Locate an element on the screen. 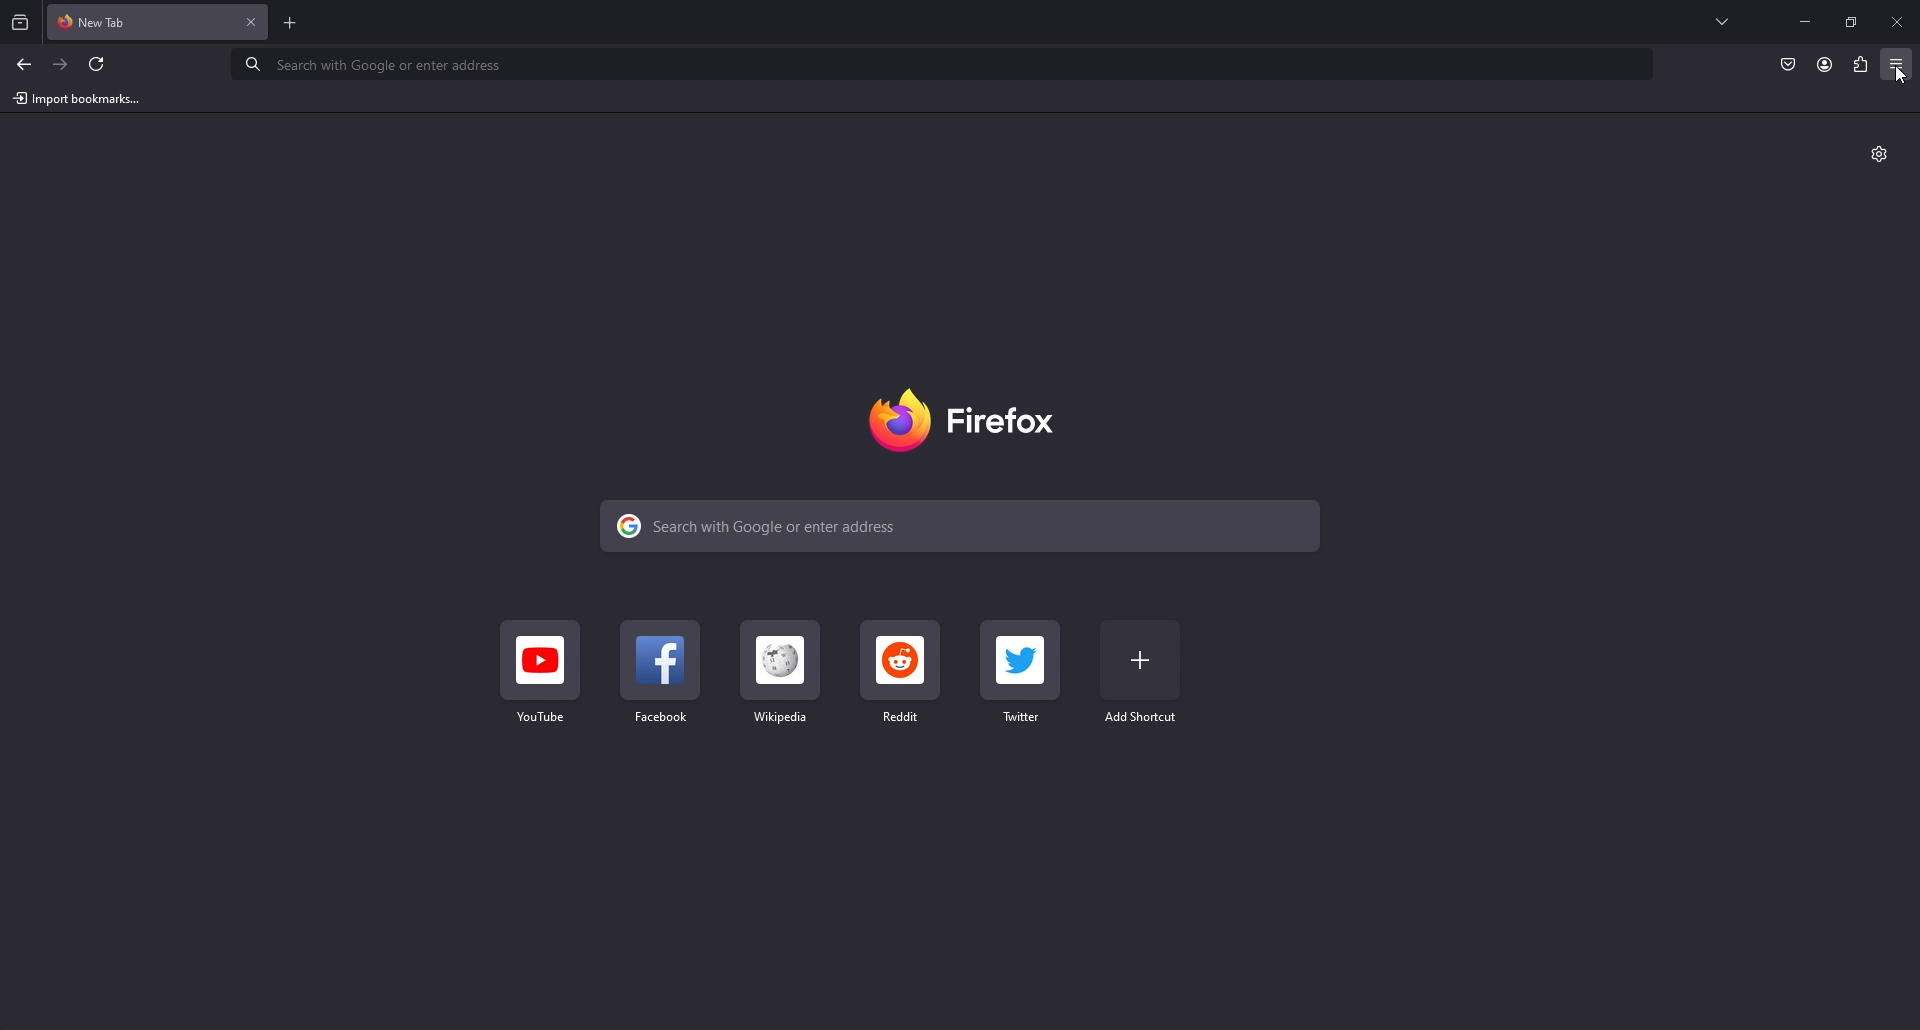 This screenshot has height=1030, width=1920. resize is located at coordinates (1851, 22).